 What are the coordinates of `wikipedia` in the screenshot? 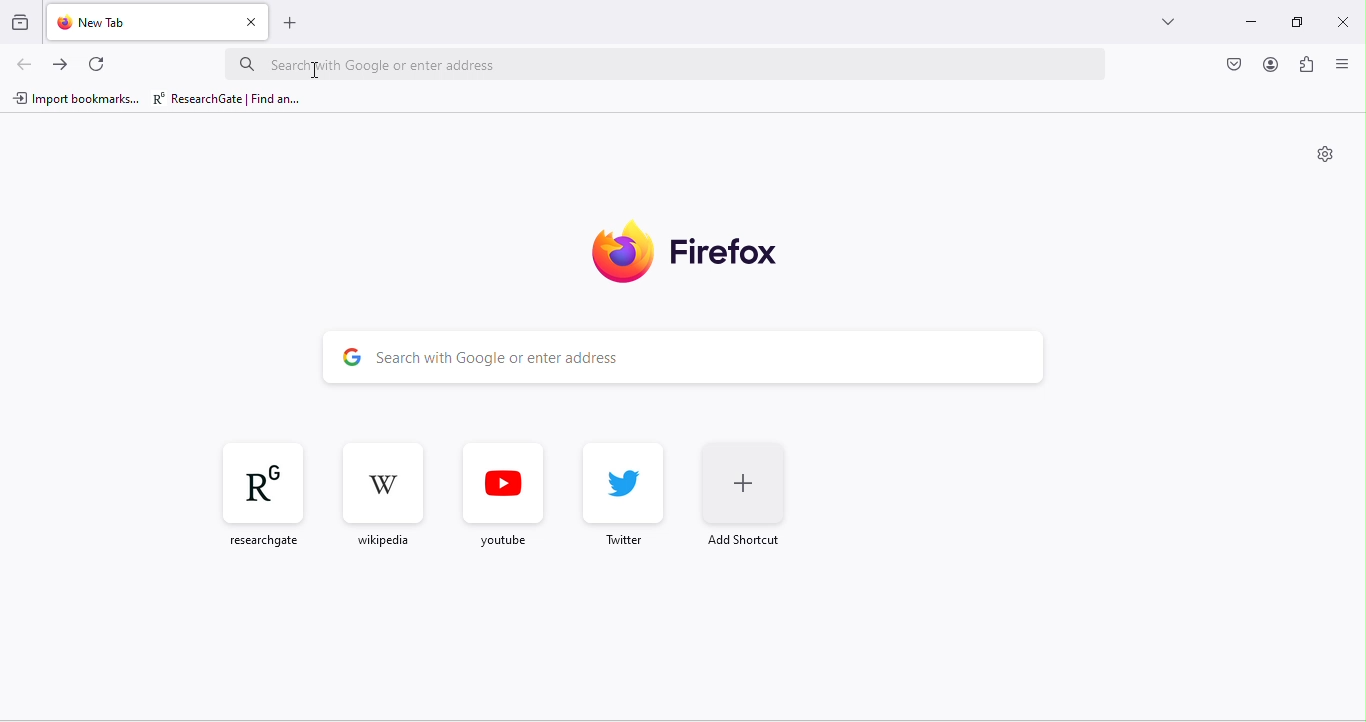 It's located at (385, 491).